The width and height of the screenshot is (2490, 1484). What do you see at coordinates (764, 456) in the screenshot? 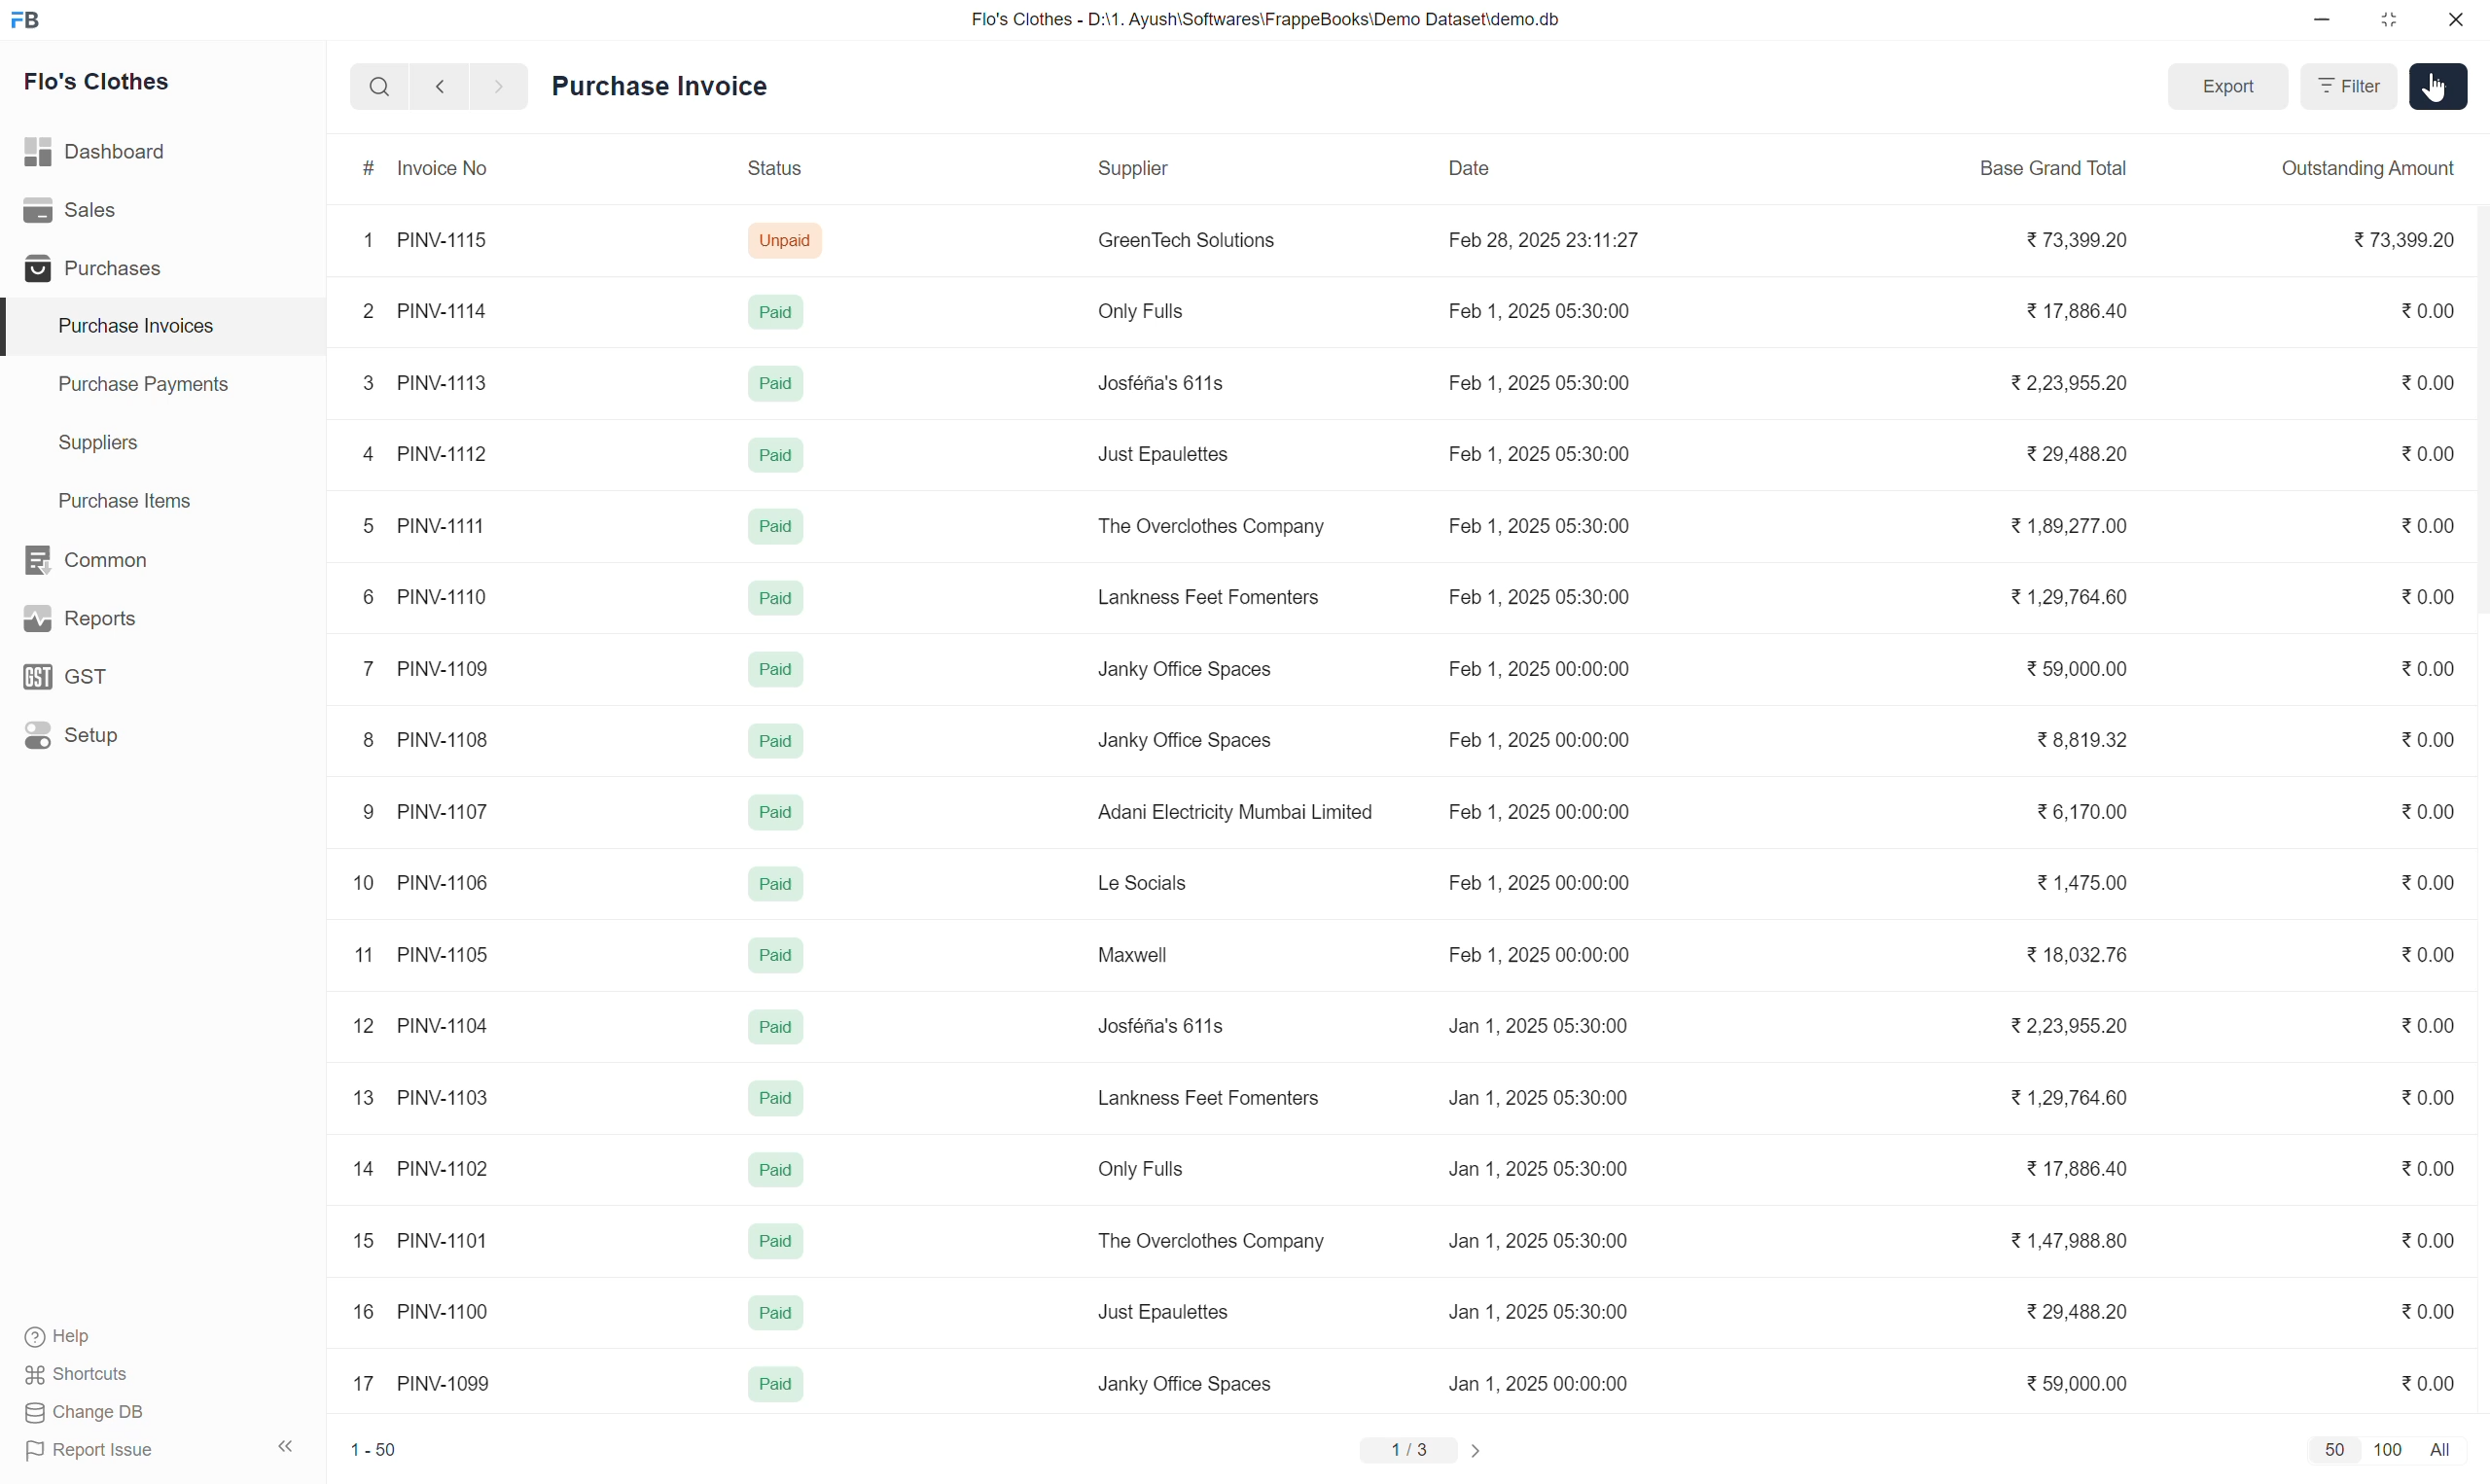
I see `Paid` at bounding box center [764, 456].